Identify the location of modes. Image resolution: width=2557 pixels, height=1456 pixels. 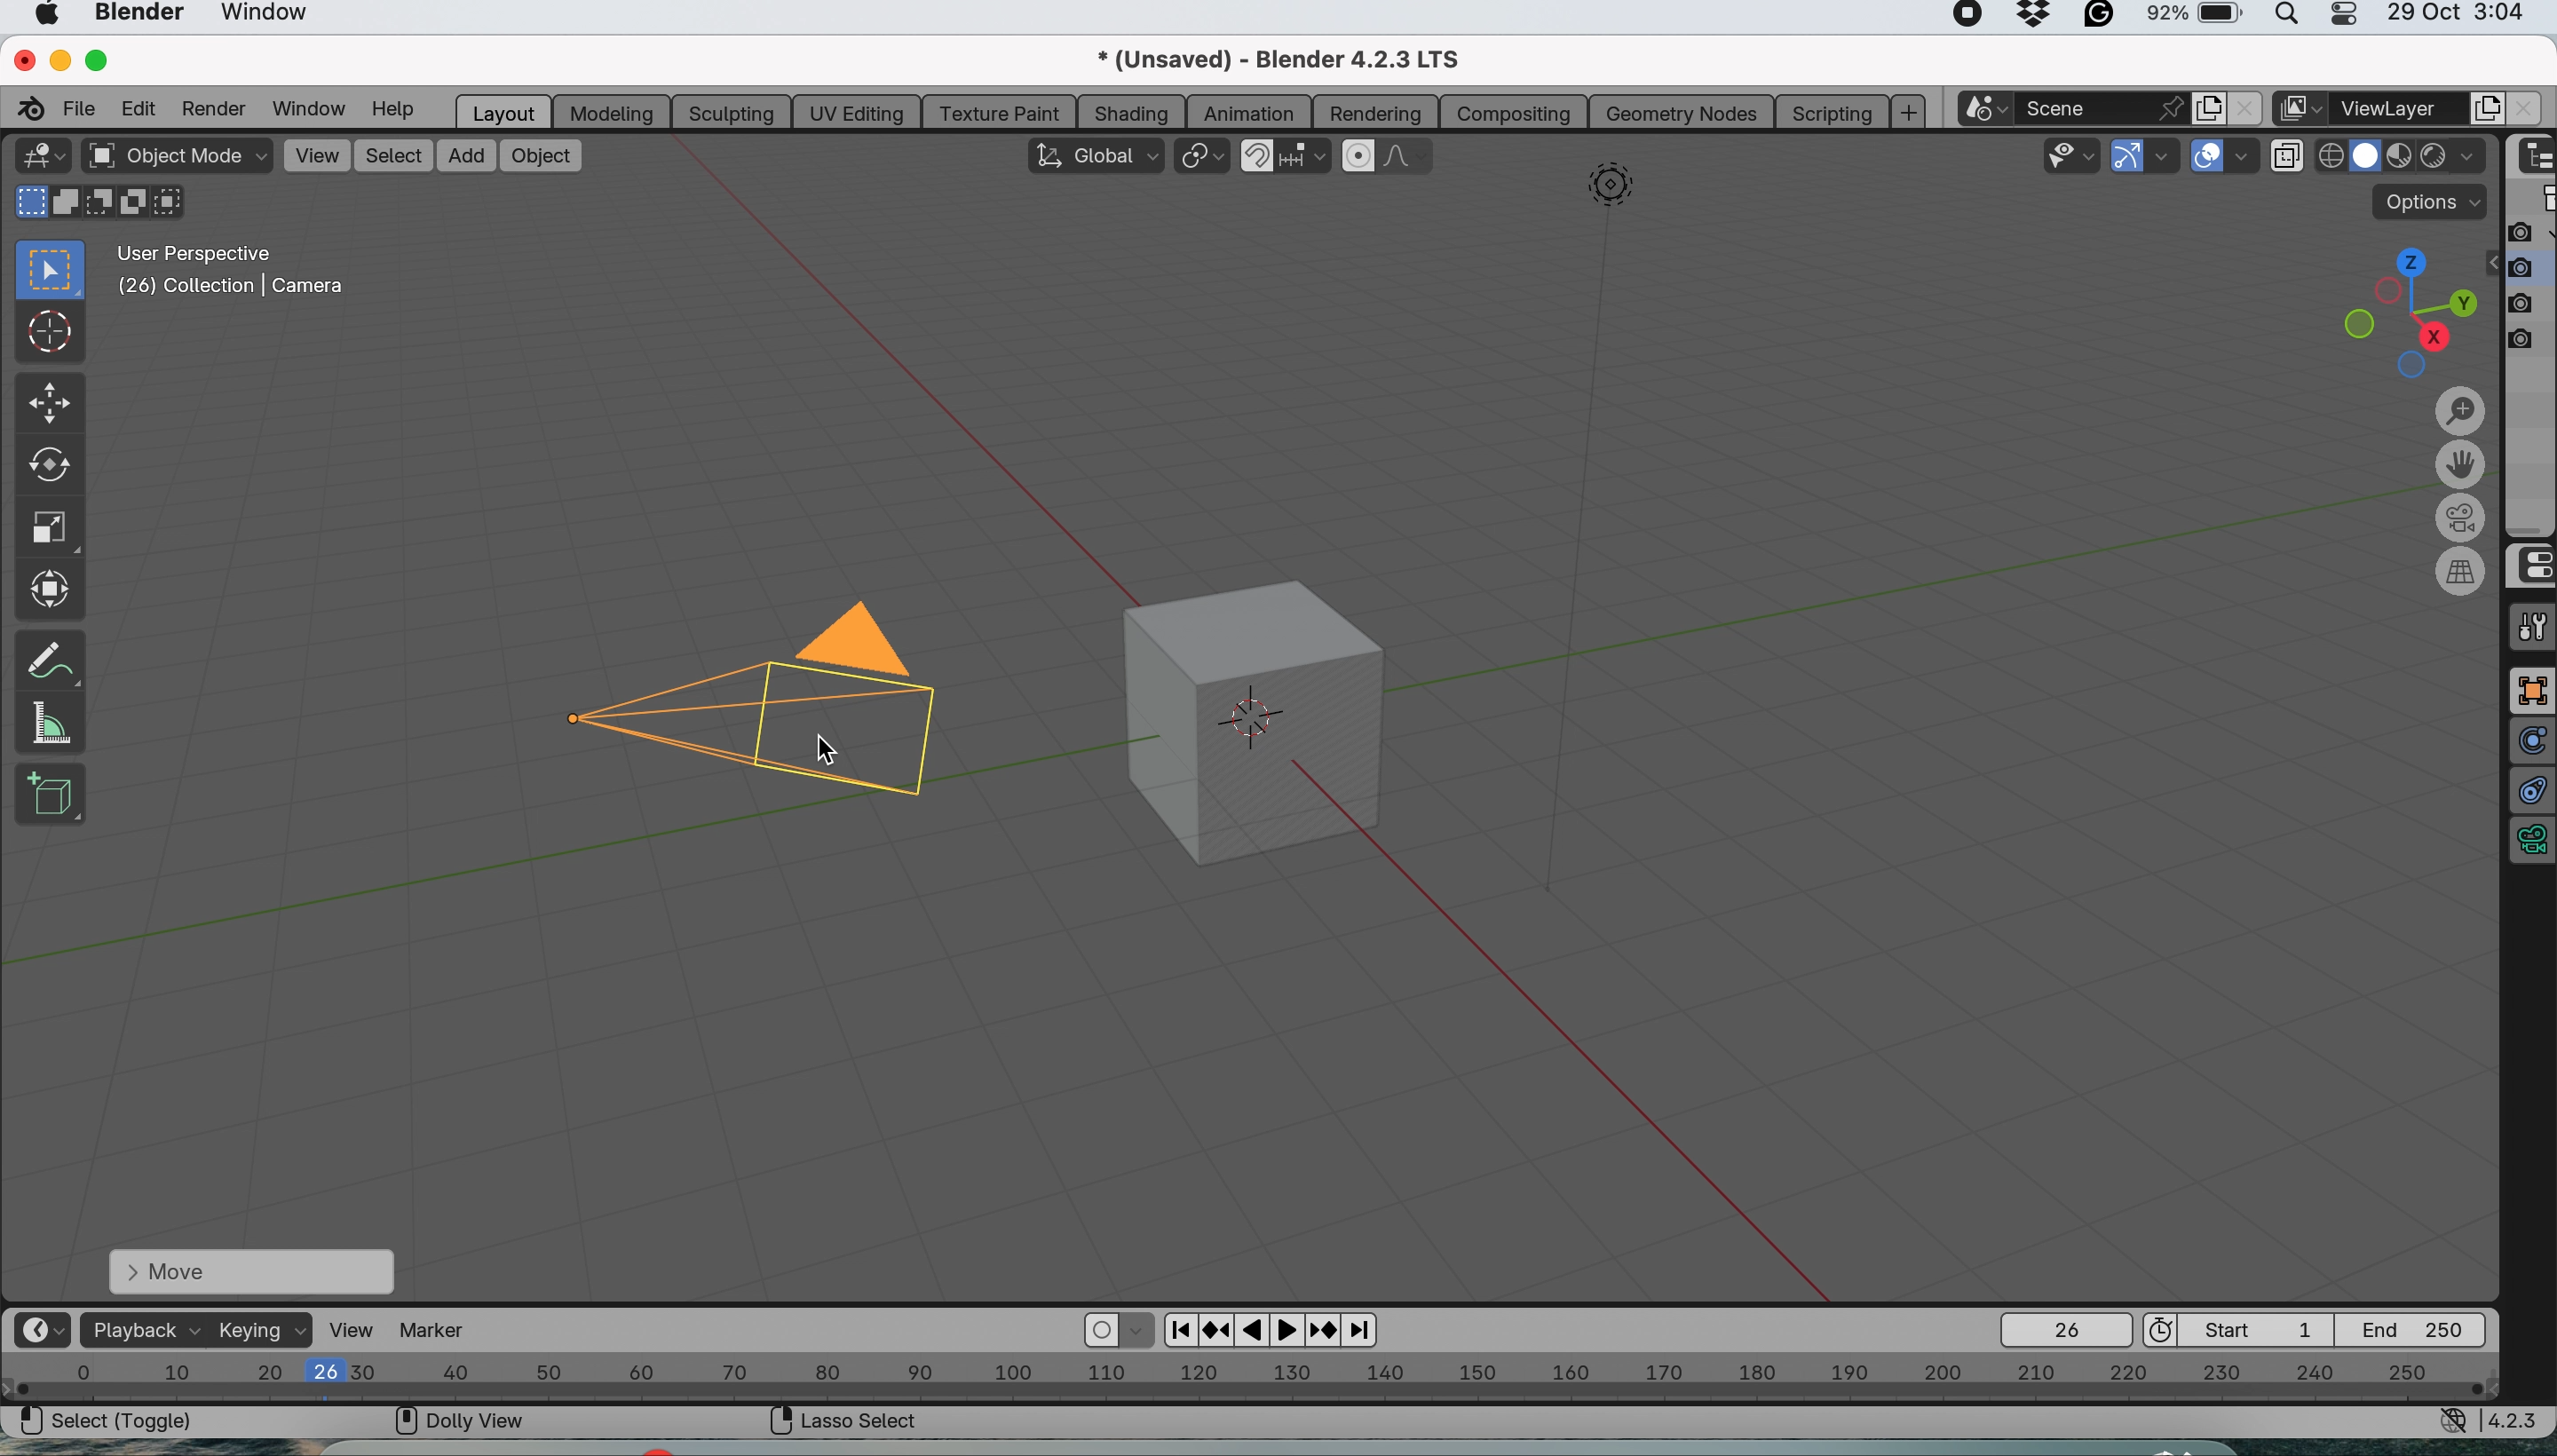
(102, 203).